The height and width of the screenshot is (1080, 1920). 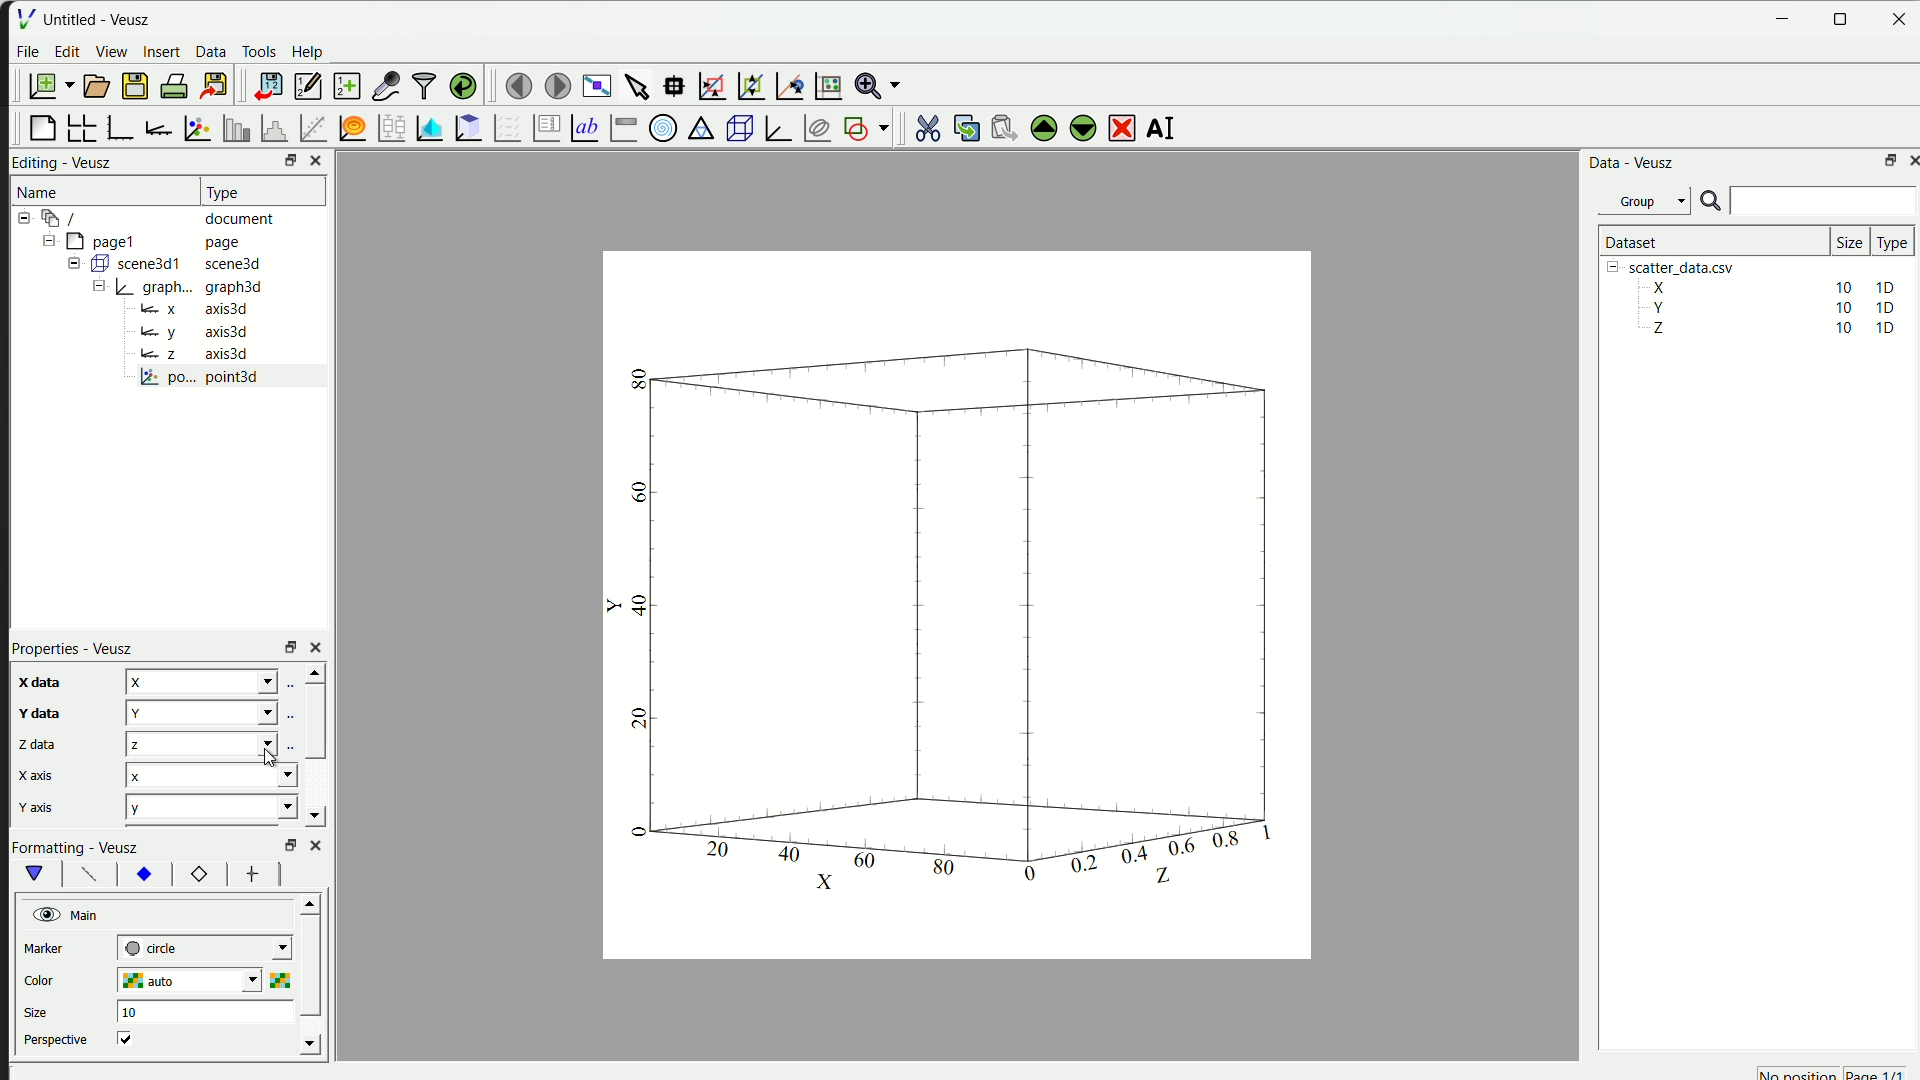 What do you see at coordinates (673, 85) in the screenshot?
I see `read datapoint on graph` at bounding box center [673, 85].